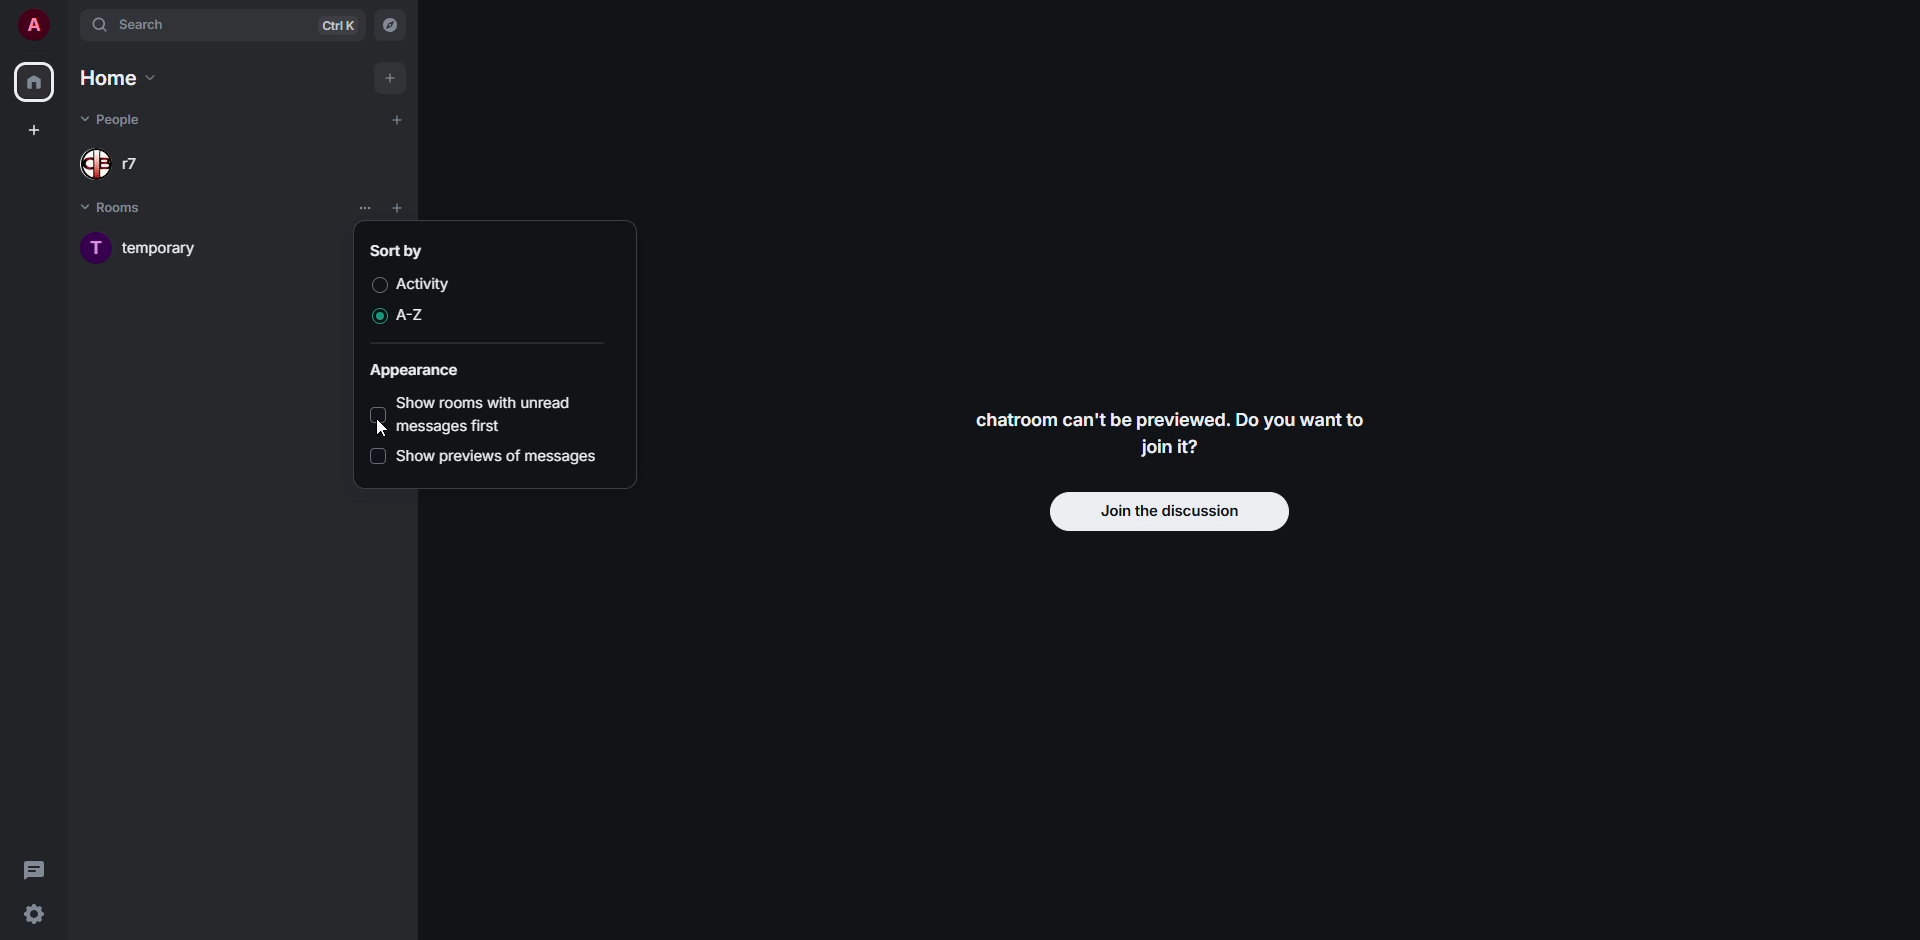 The image size is (1920, 940). I want to click on join discussion, so click(1170, 510).